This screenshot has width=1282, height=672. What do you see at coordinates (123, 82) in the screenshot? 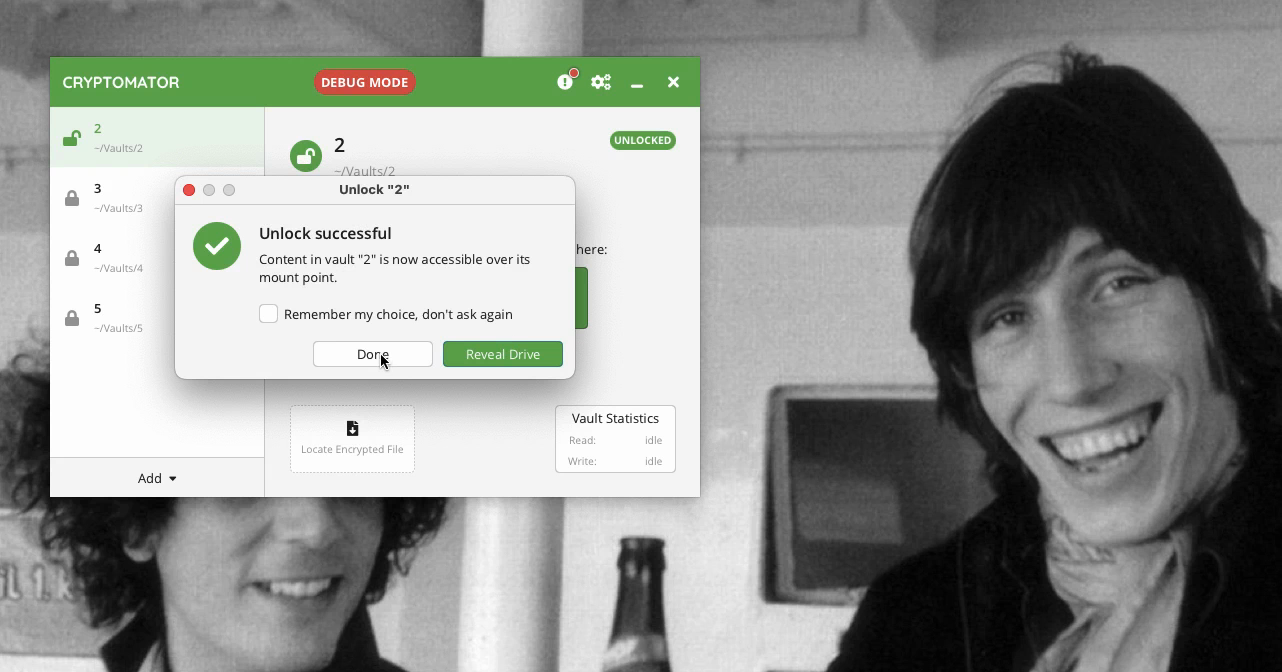
I see `Cryptomator` at bounding box center [123, 82].